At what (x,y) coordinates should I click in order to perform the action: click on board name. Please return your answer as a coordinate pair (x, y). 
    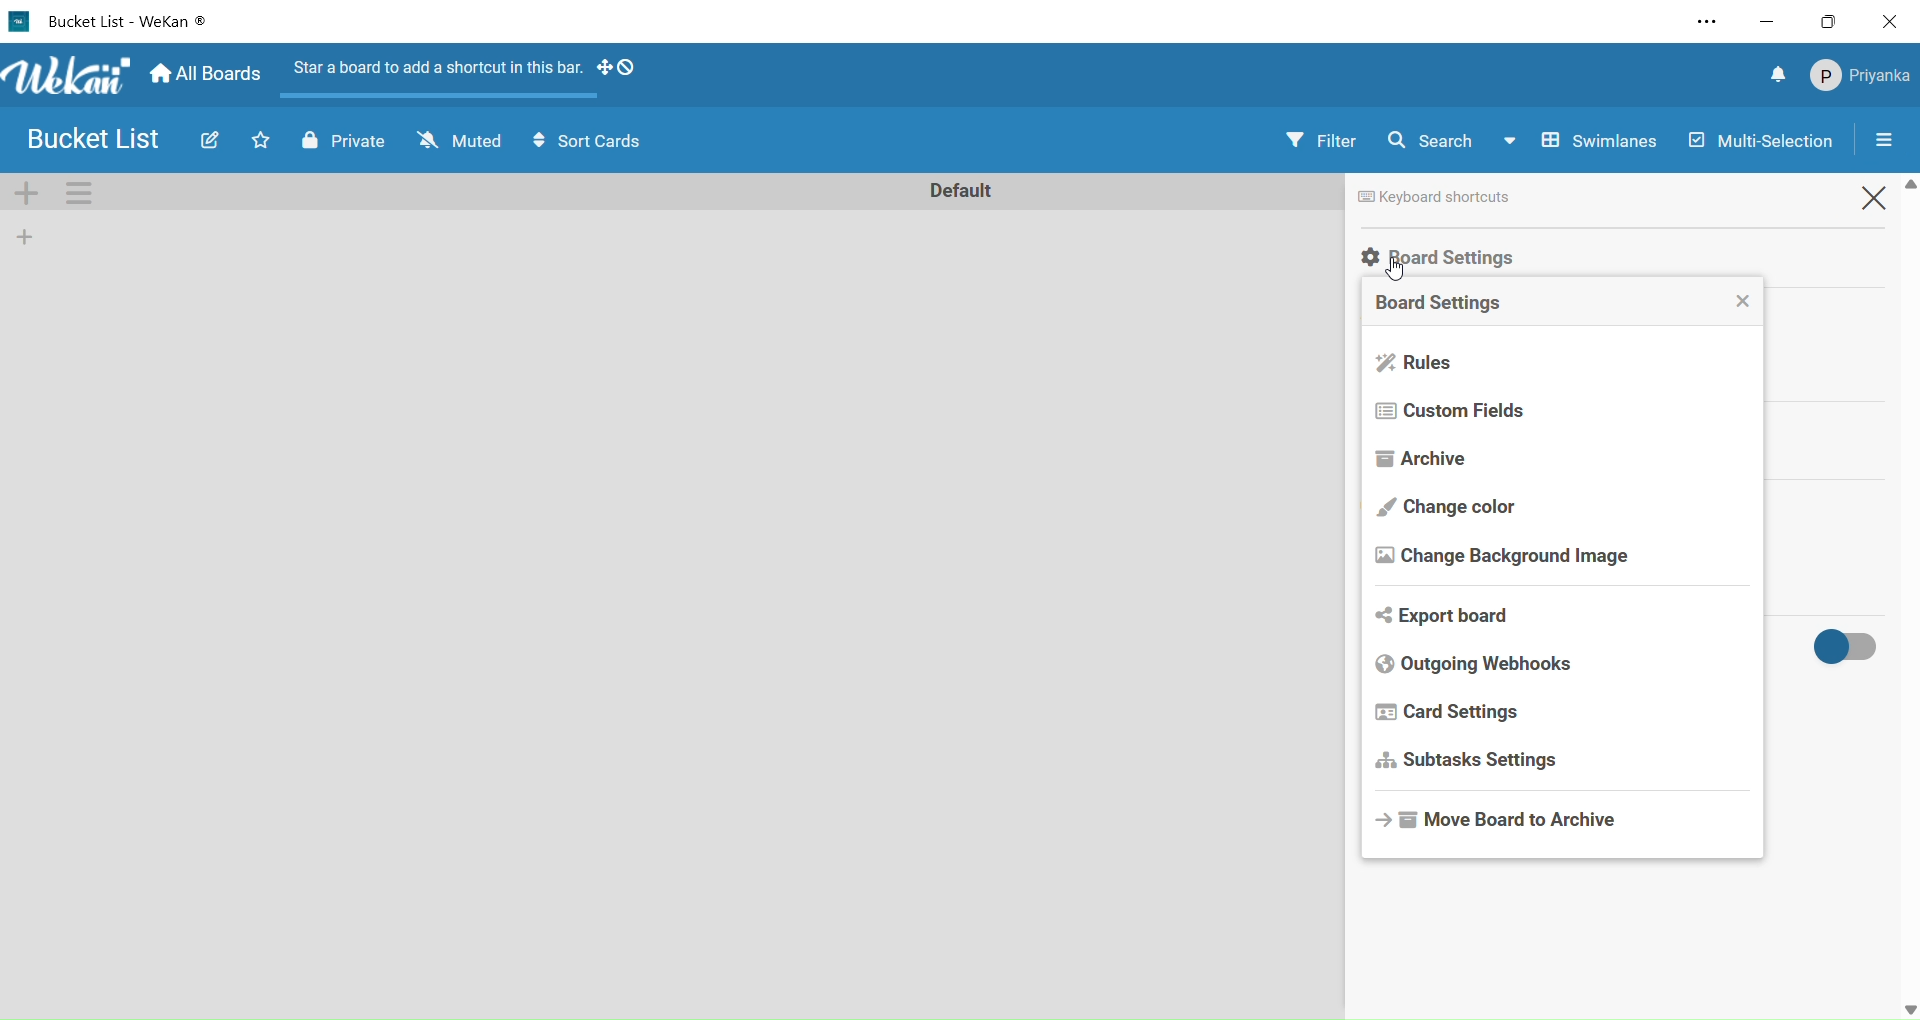
    Looking at the image, I should click on (132, 23).